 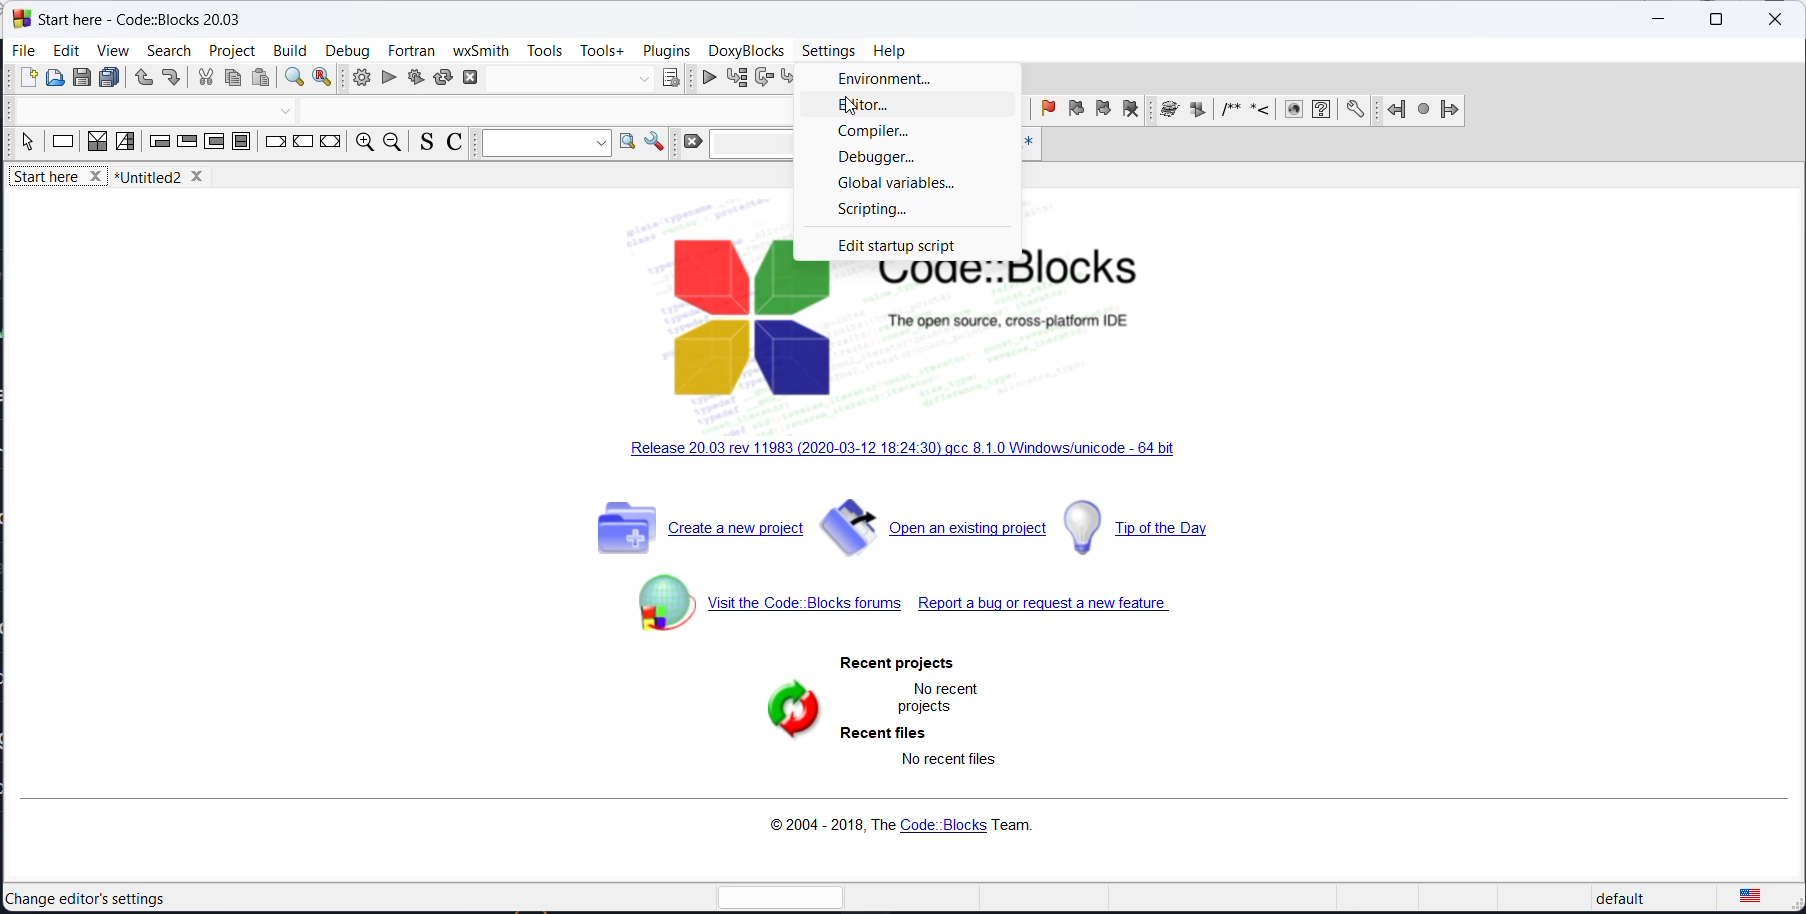 What do you see at coordinates (1130, 112) in the screenshot?
I see `remove bookmark` at bounding box center [1130, 112].